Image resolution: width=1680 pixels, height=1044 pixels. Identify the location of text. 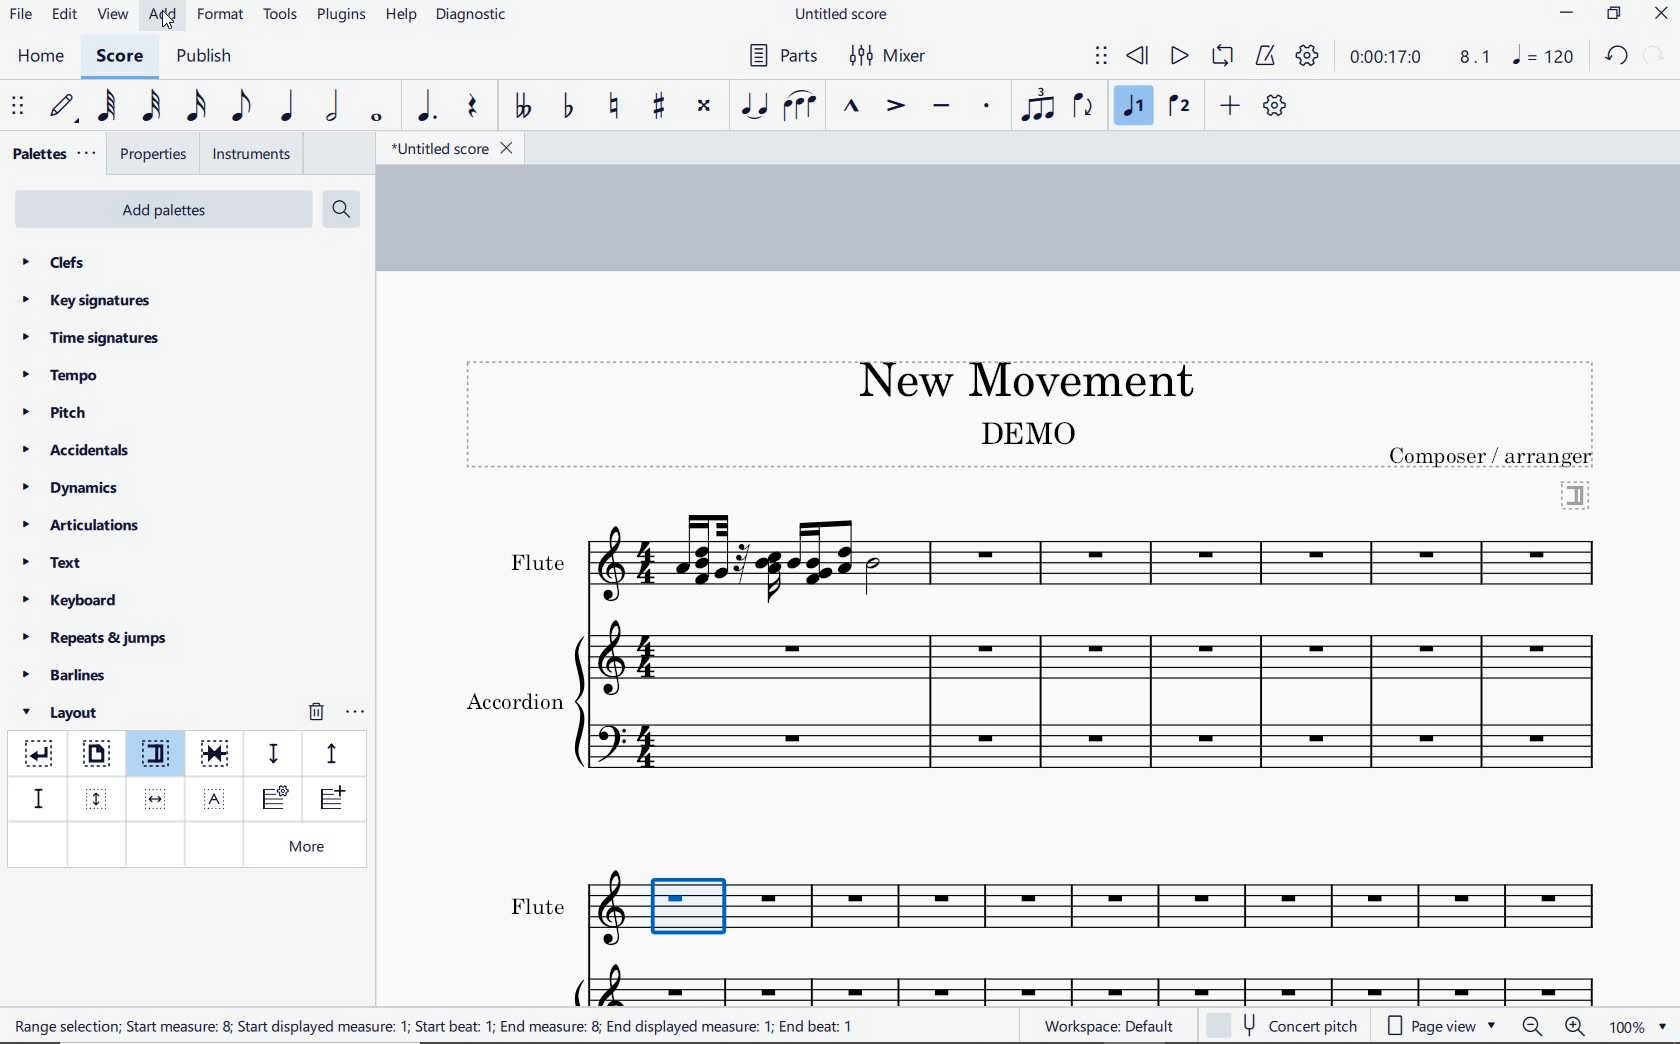
(433, 1025).